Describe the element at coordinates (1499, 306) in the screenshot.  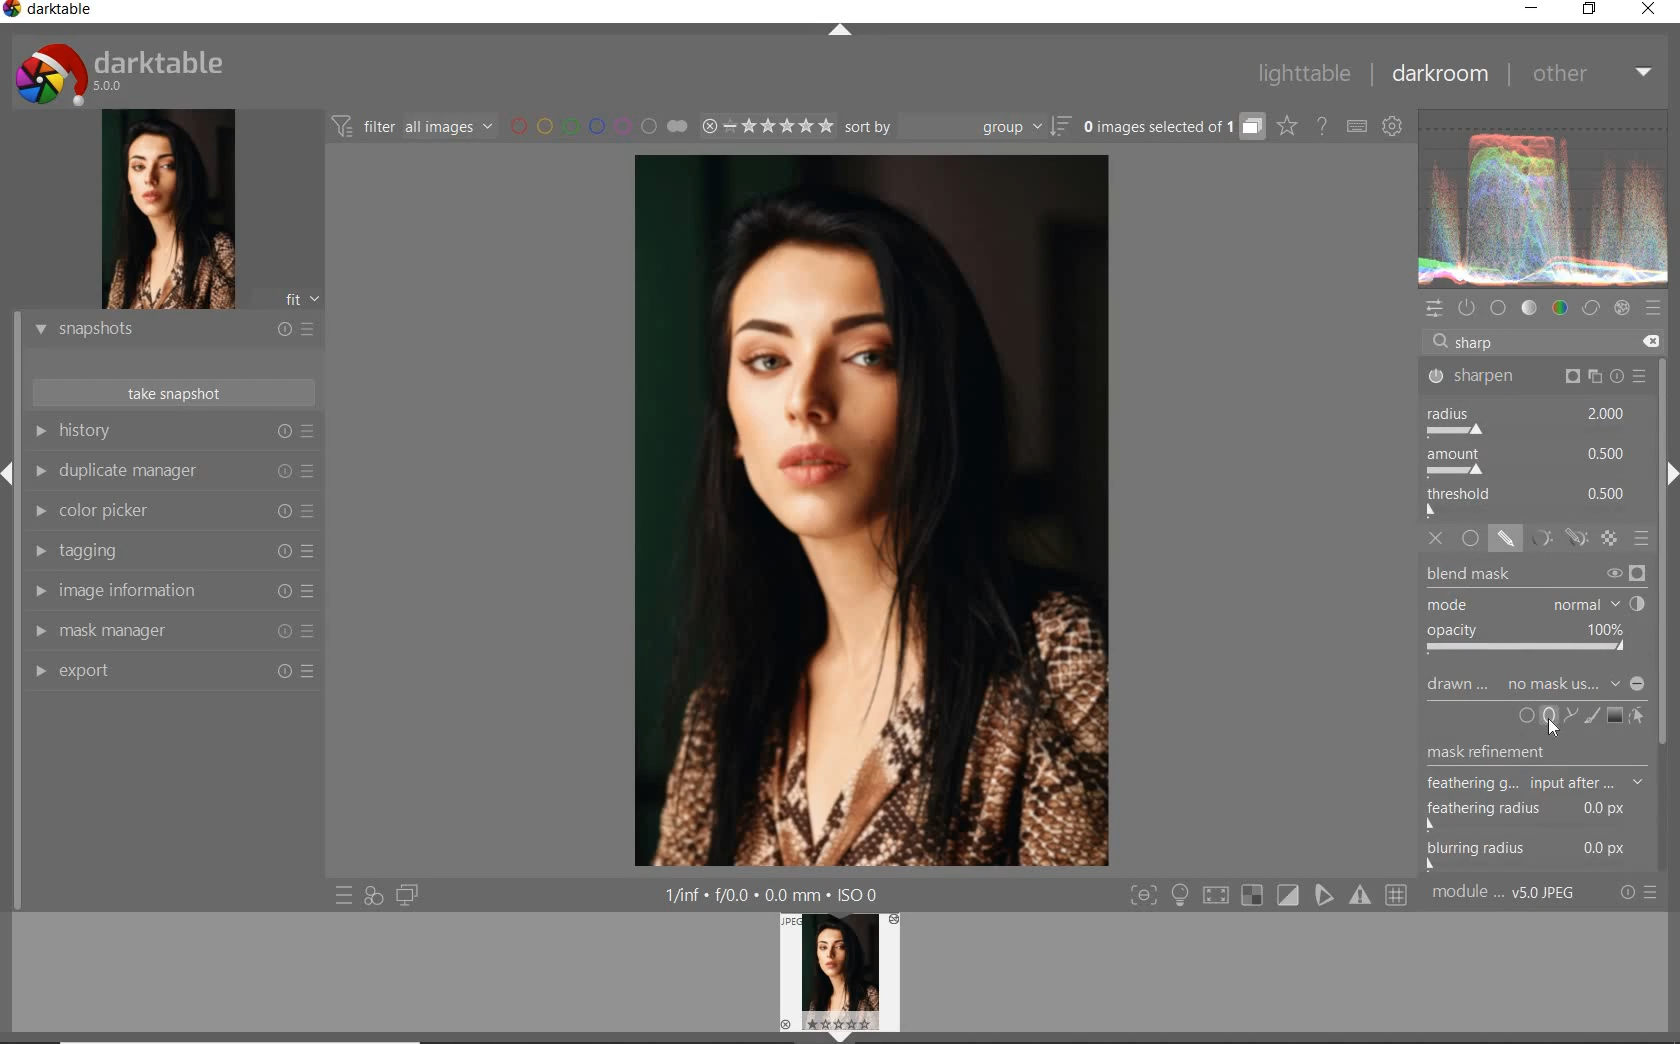
I see `base` at that location.